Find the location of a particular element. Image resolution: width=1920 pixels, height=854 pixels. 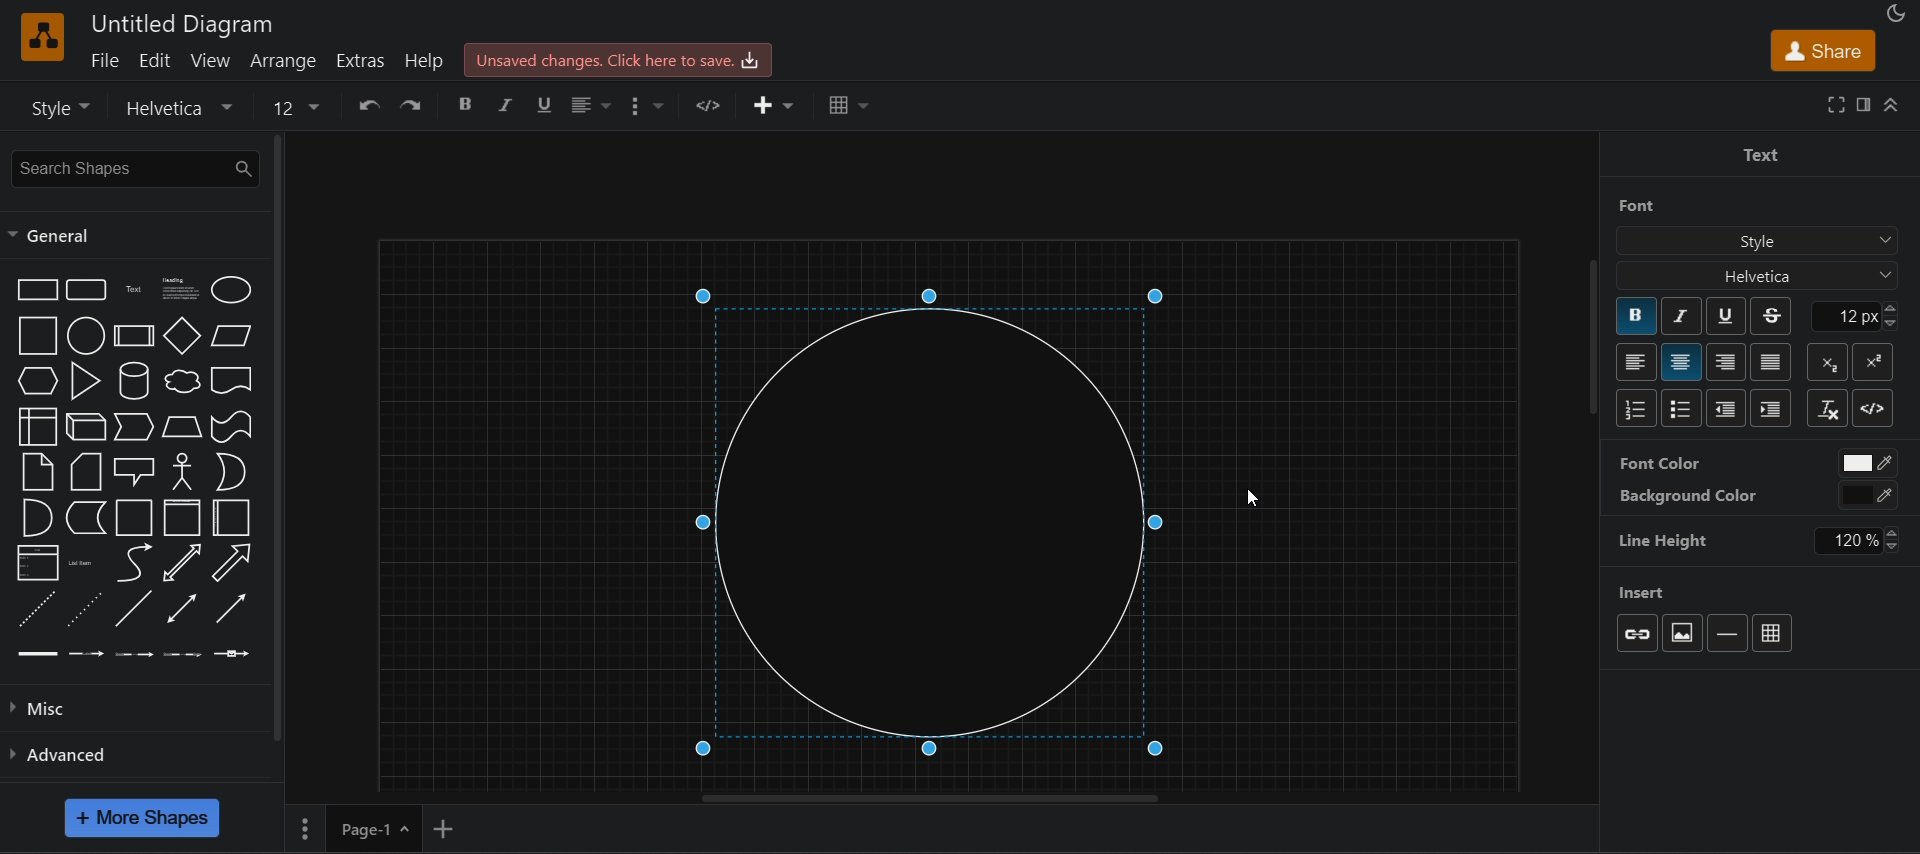

font color is located at coordinates (1693, 466).